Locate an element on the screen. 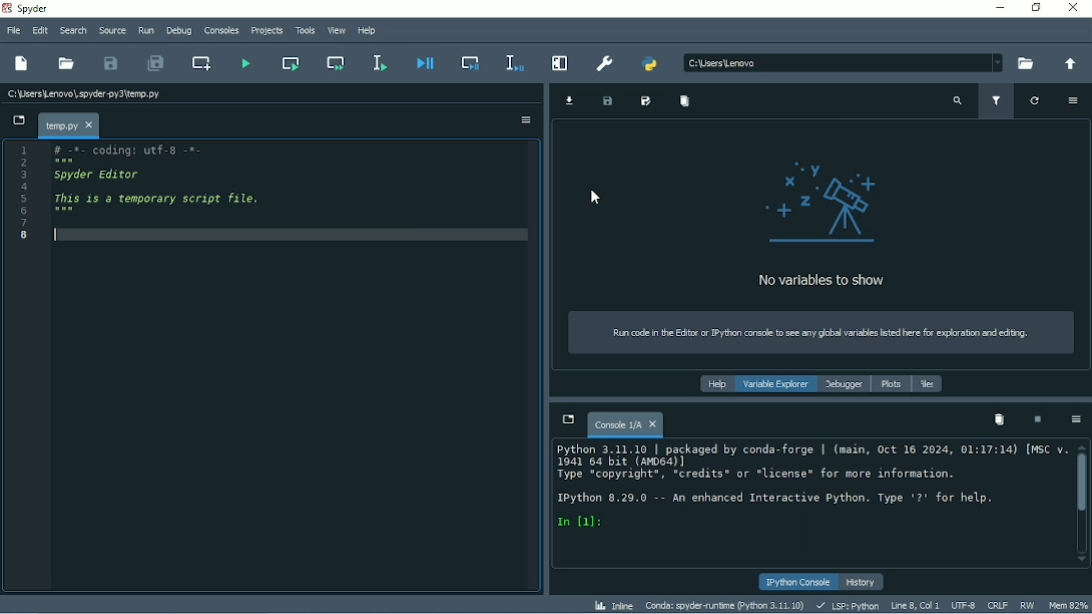  Run file is located at coordinates (245, 62).